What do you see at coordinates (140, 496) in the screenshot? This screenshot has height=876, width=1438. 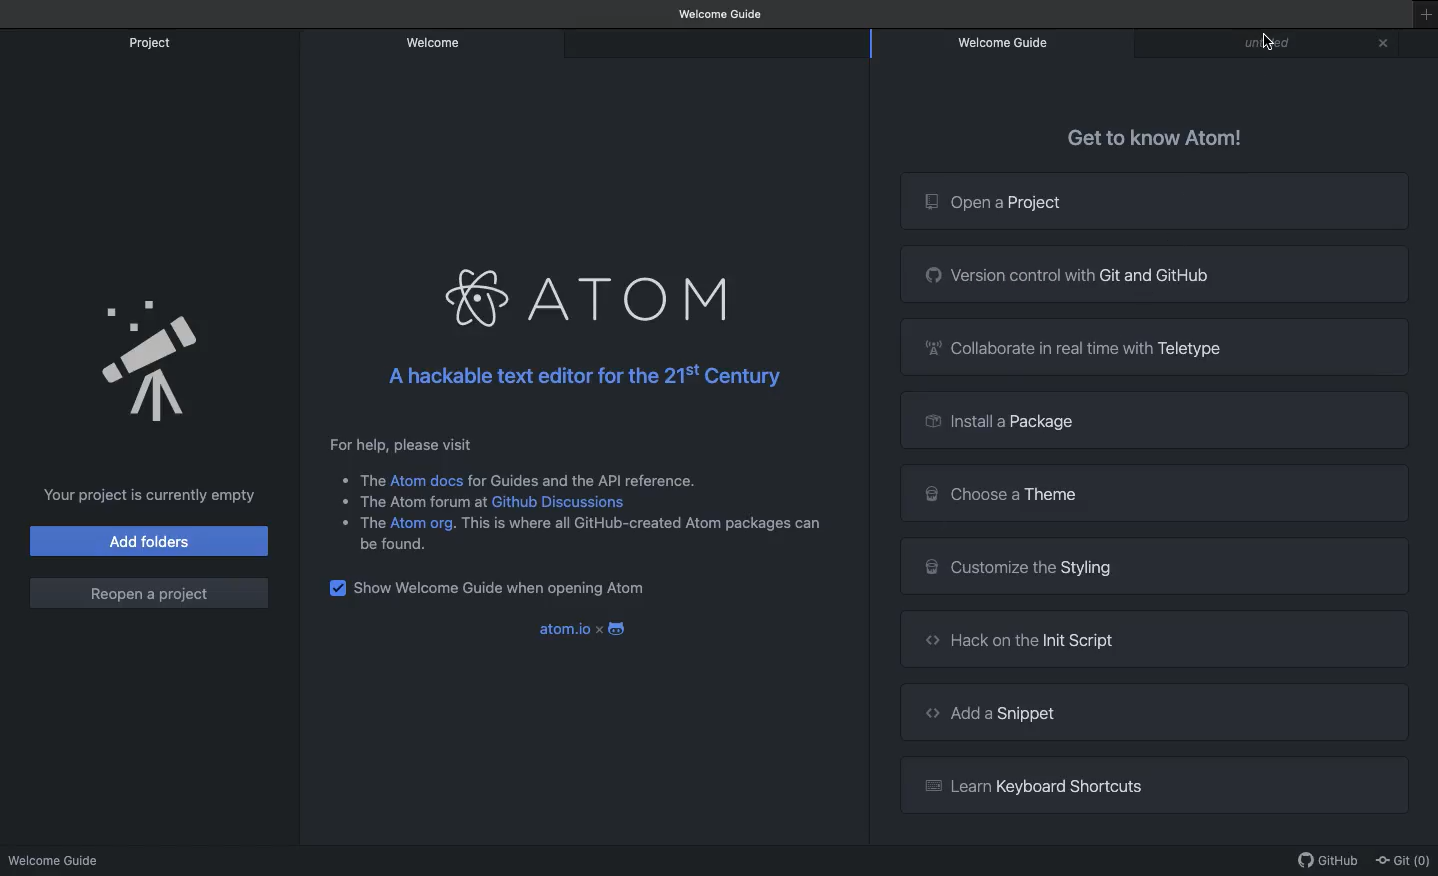 I see `Your project is currently empty` at bounding box center [140, 496].